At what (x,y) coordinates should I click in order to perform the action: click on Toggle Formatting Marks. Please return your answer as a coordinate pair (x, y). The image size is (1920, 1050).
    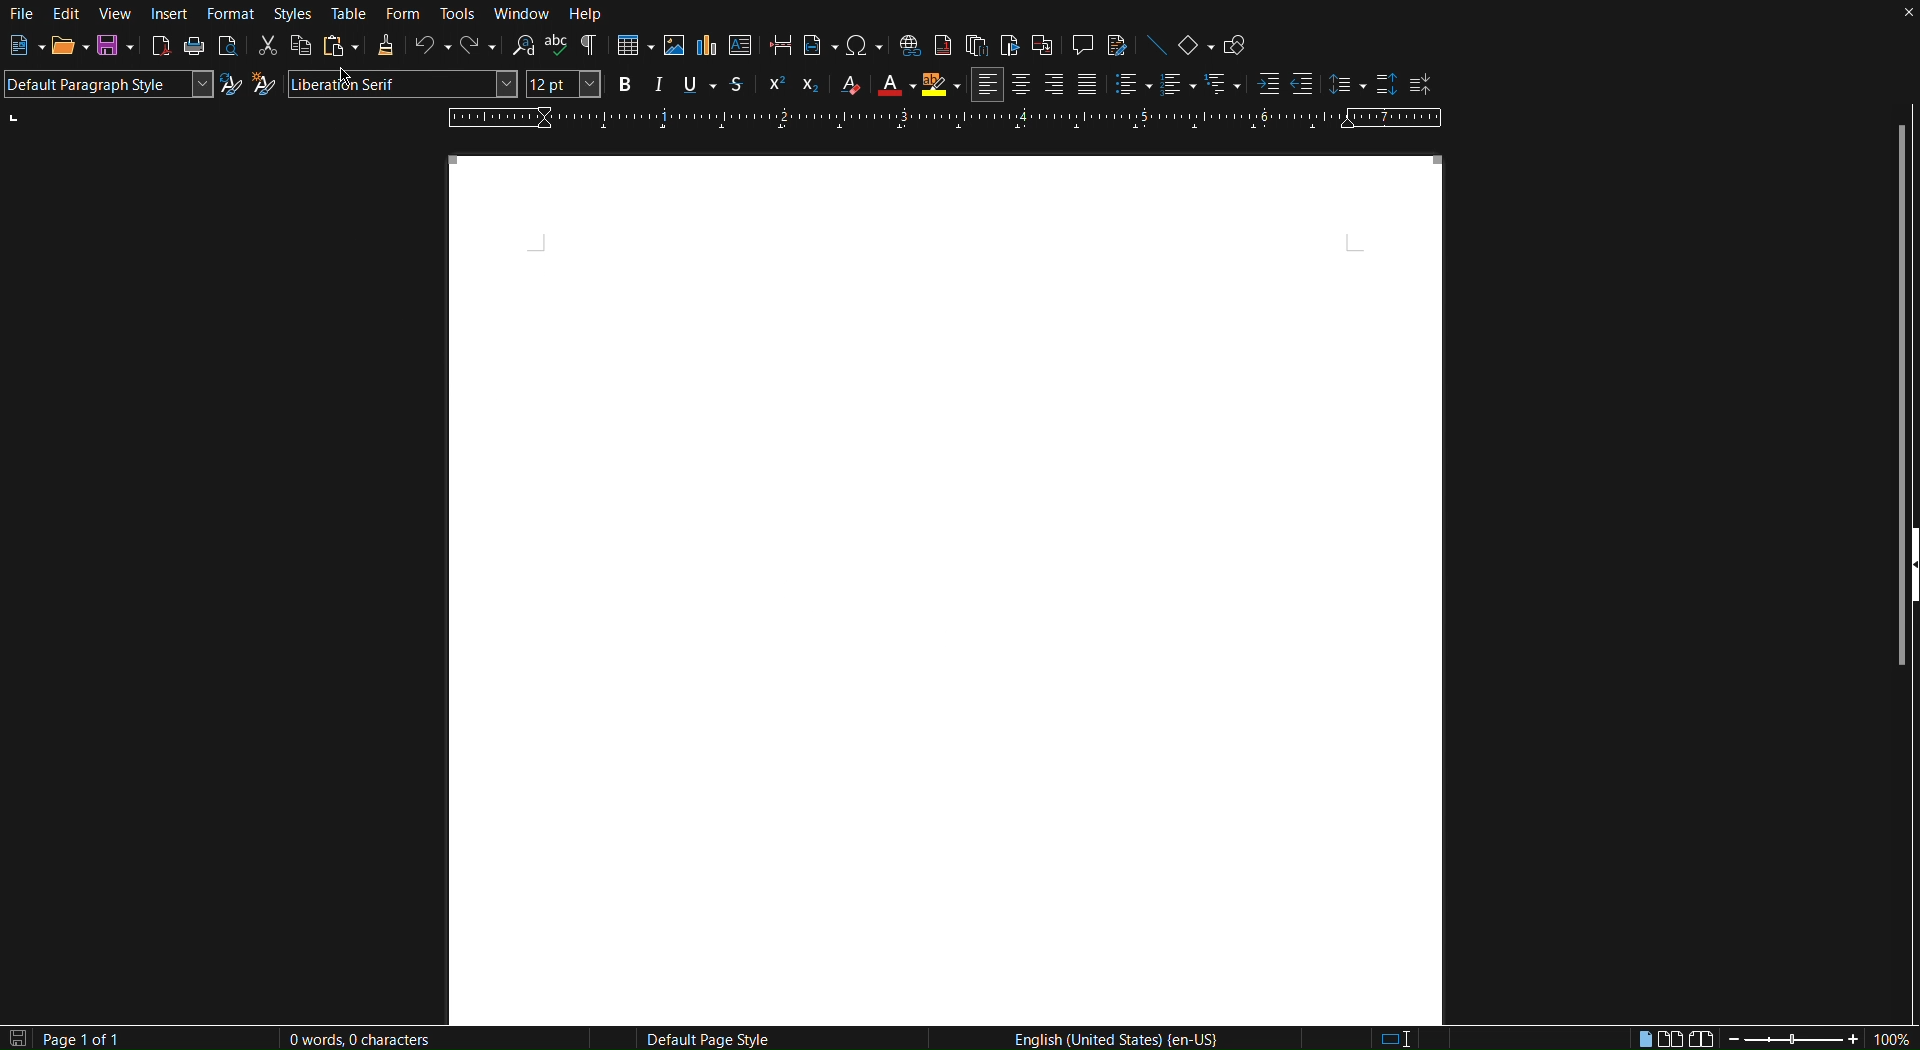
    Looking at the image, I should click on (590, 50).